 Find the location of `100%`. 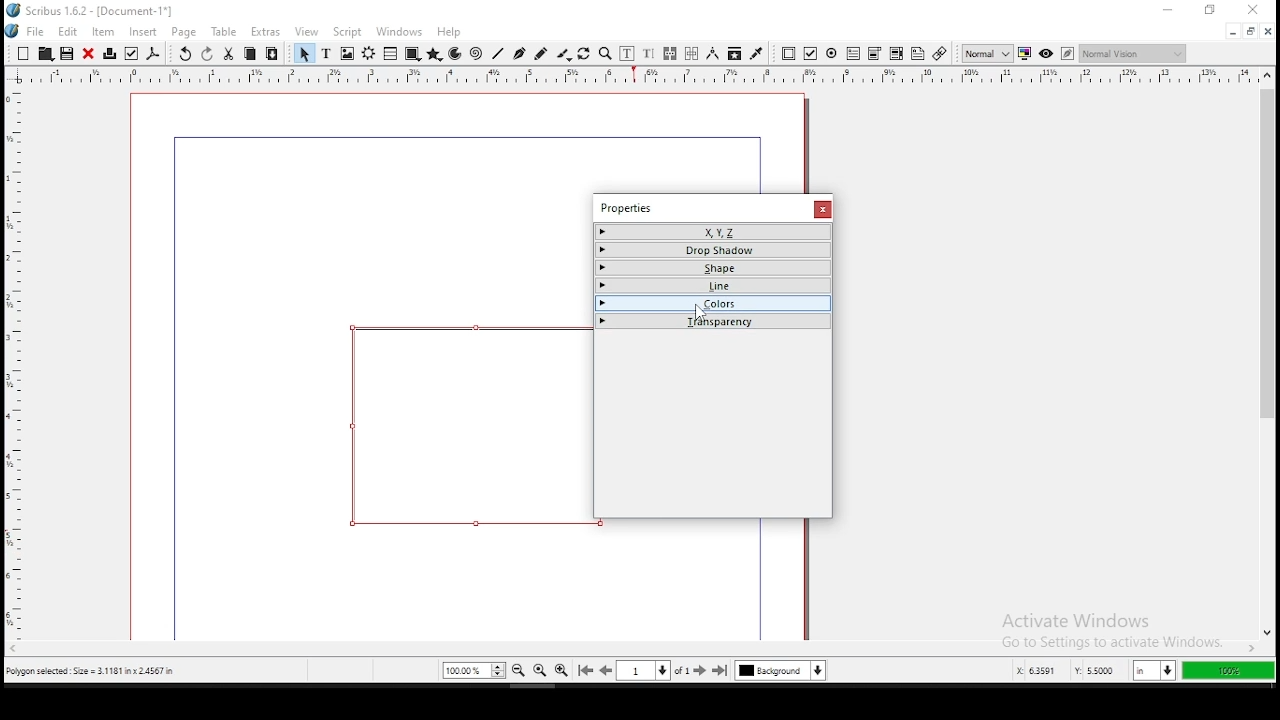

100% is located at coordinates (1228, 671).